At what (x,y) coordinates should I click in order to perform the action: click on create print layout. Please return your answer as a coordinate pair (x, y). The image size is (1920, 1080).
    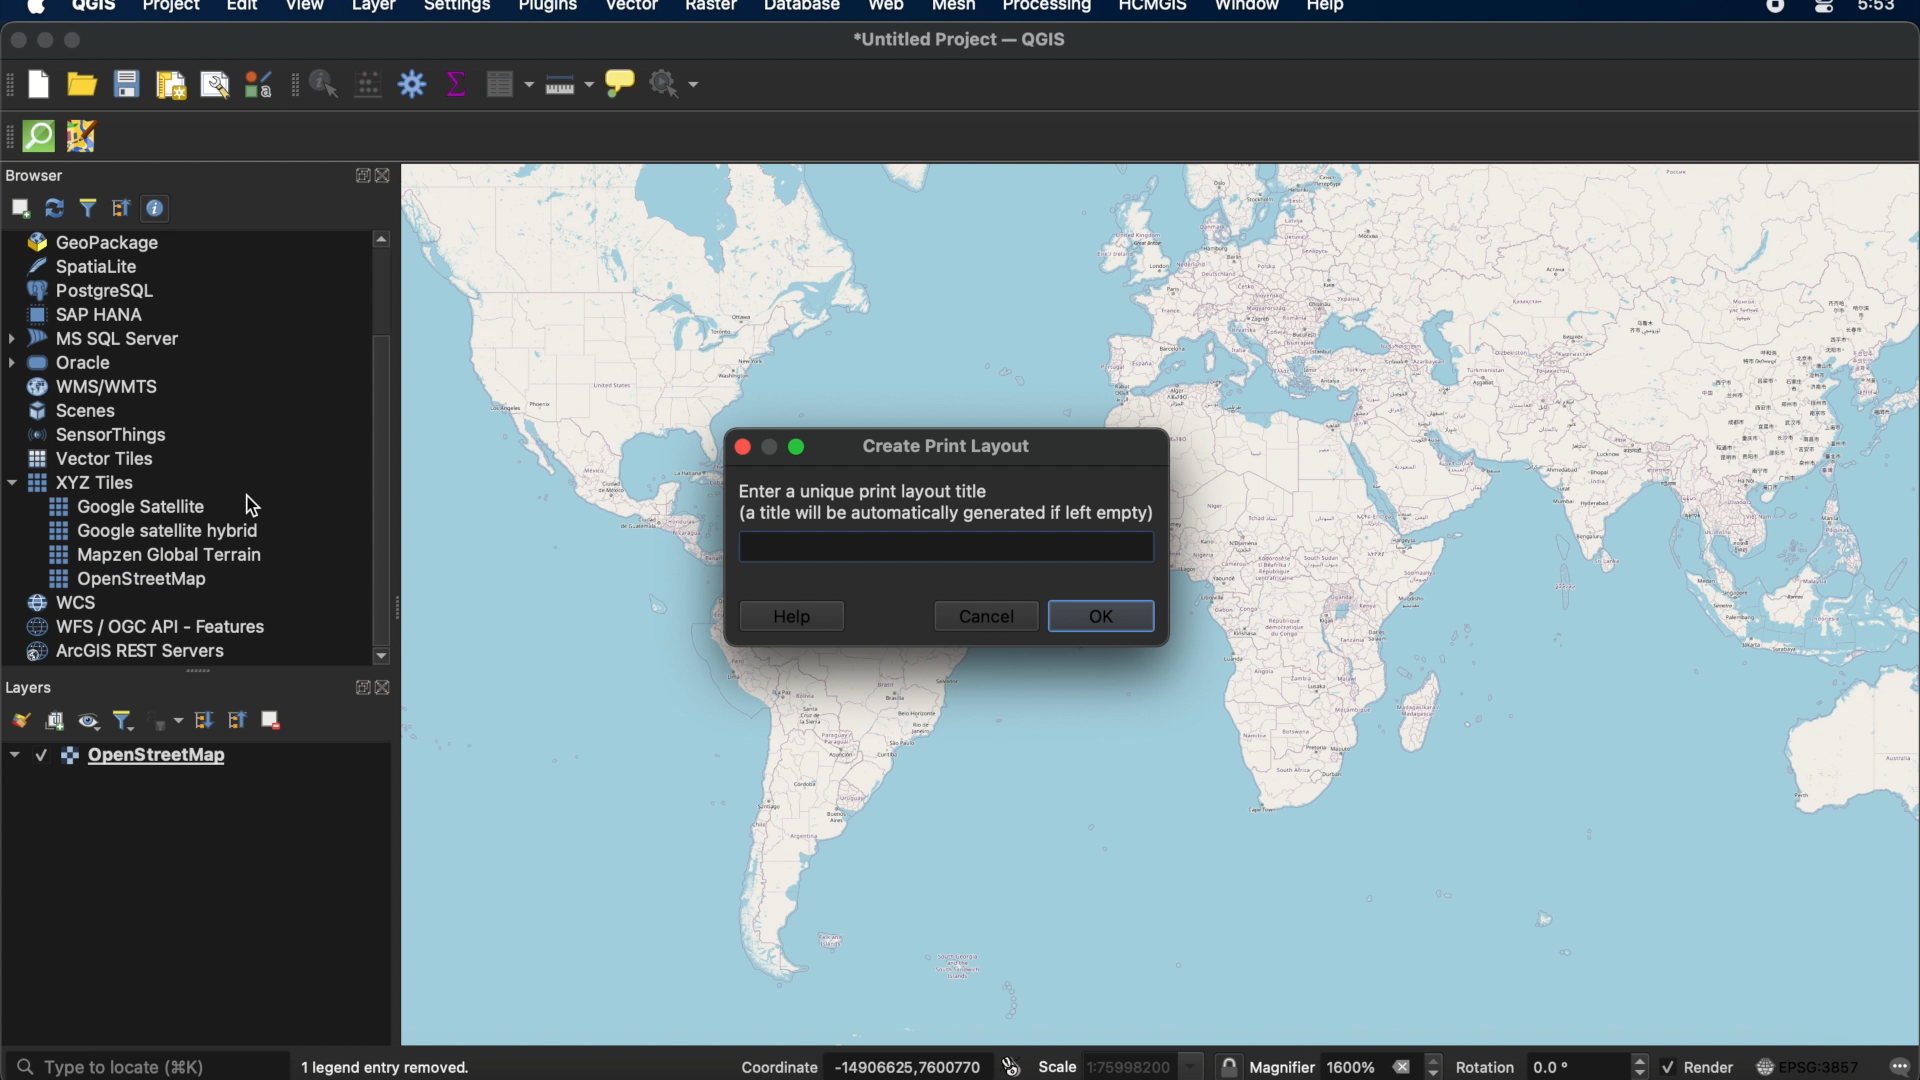
    Looking at the image, I should click on (947, 446).